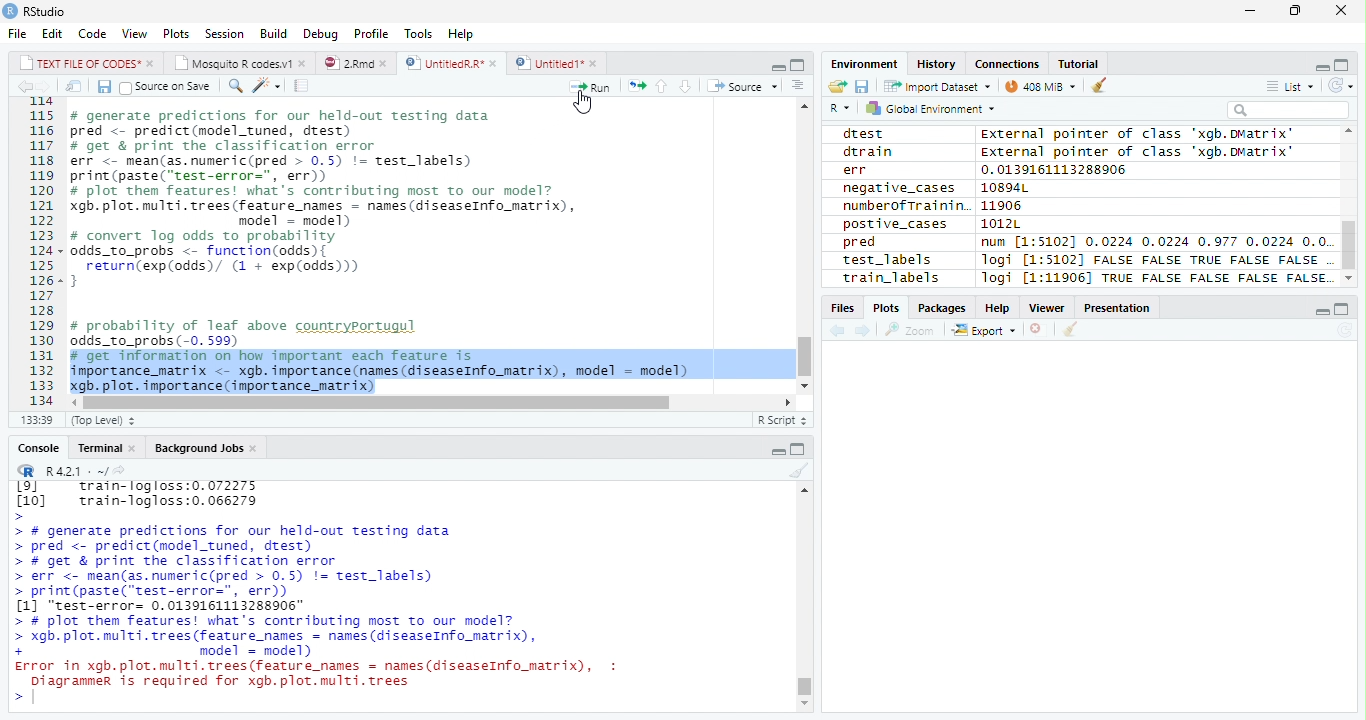  I want to click on Previous, so click(835, 329).